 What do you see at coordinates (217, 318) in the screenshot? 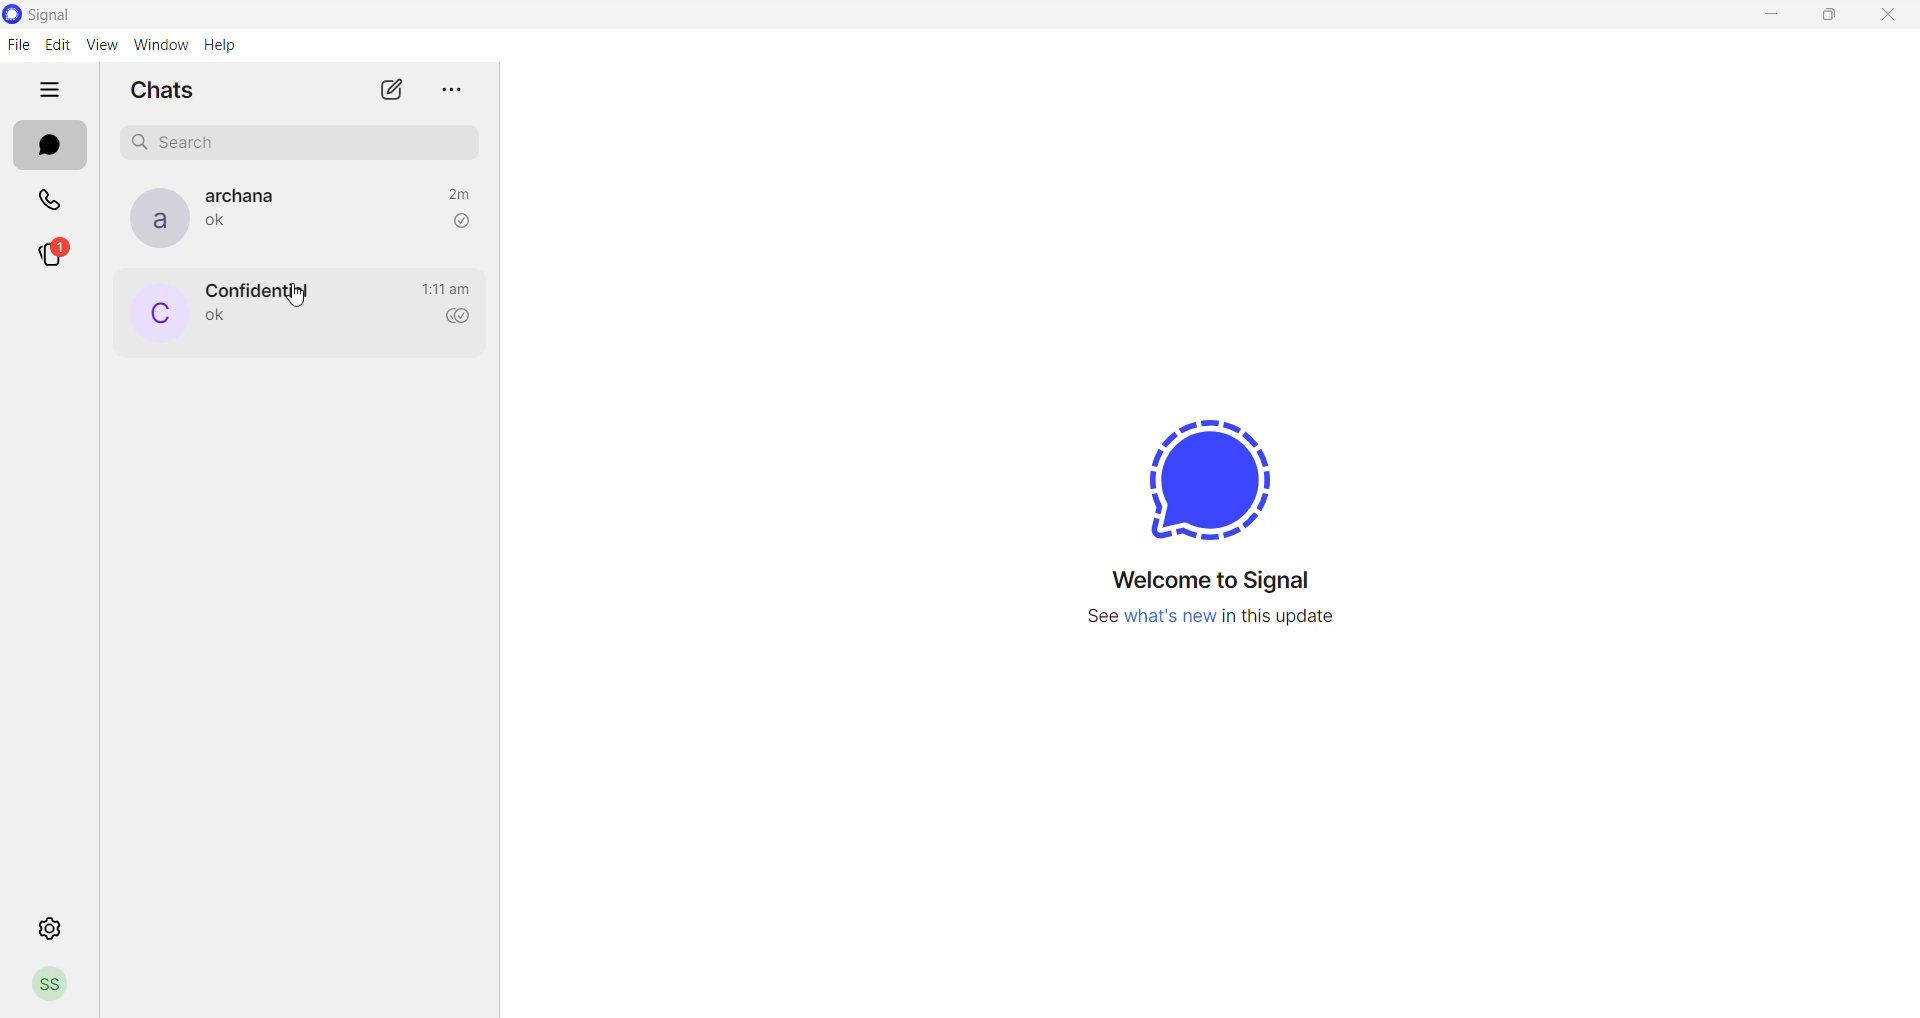
I see `last message` at bounding box center [217, 318].